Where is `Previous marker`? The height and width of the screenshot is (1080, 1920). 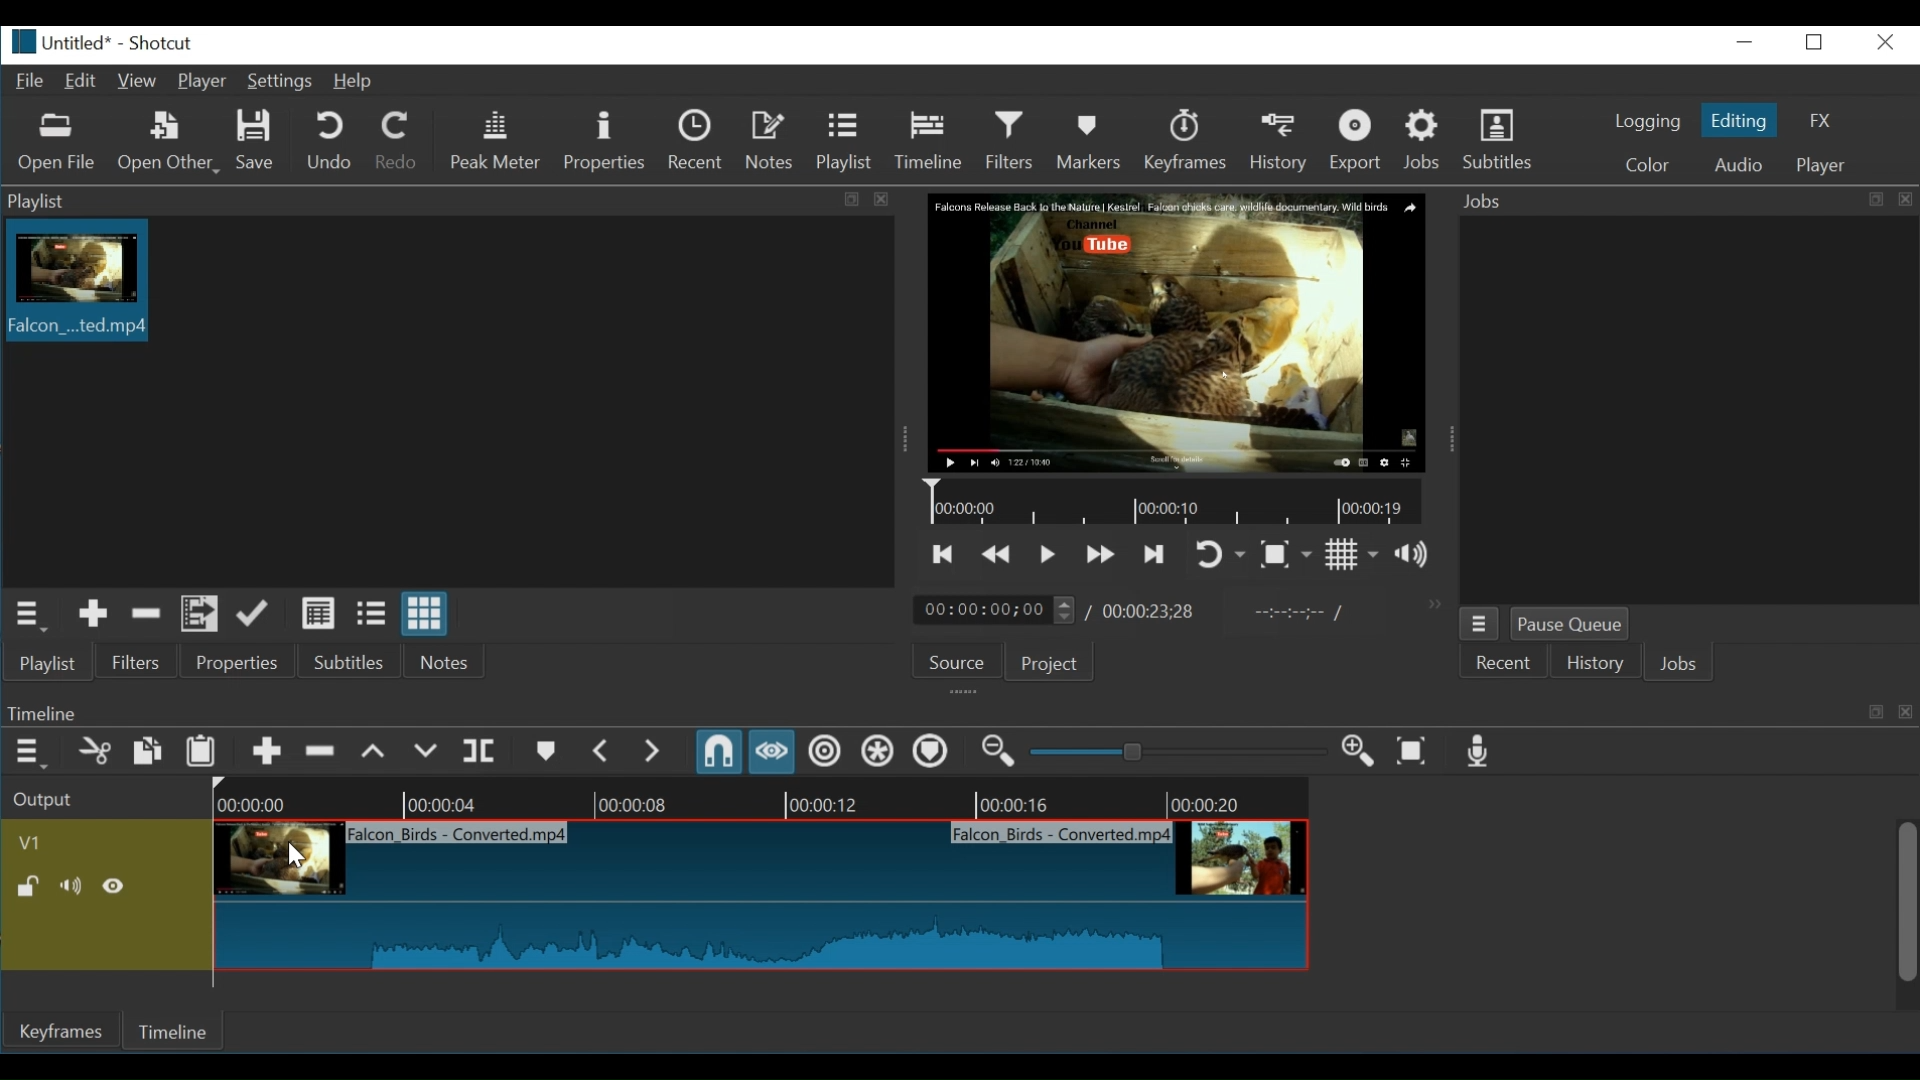
Previous marker is located at coordinates (604, 752).